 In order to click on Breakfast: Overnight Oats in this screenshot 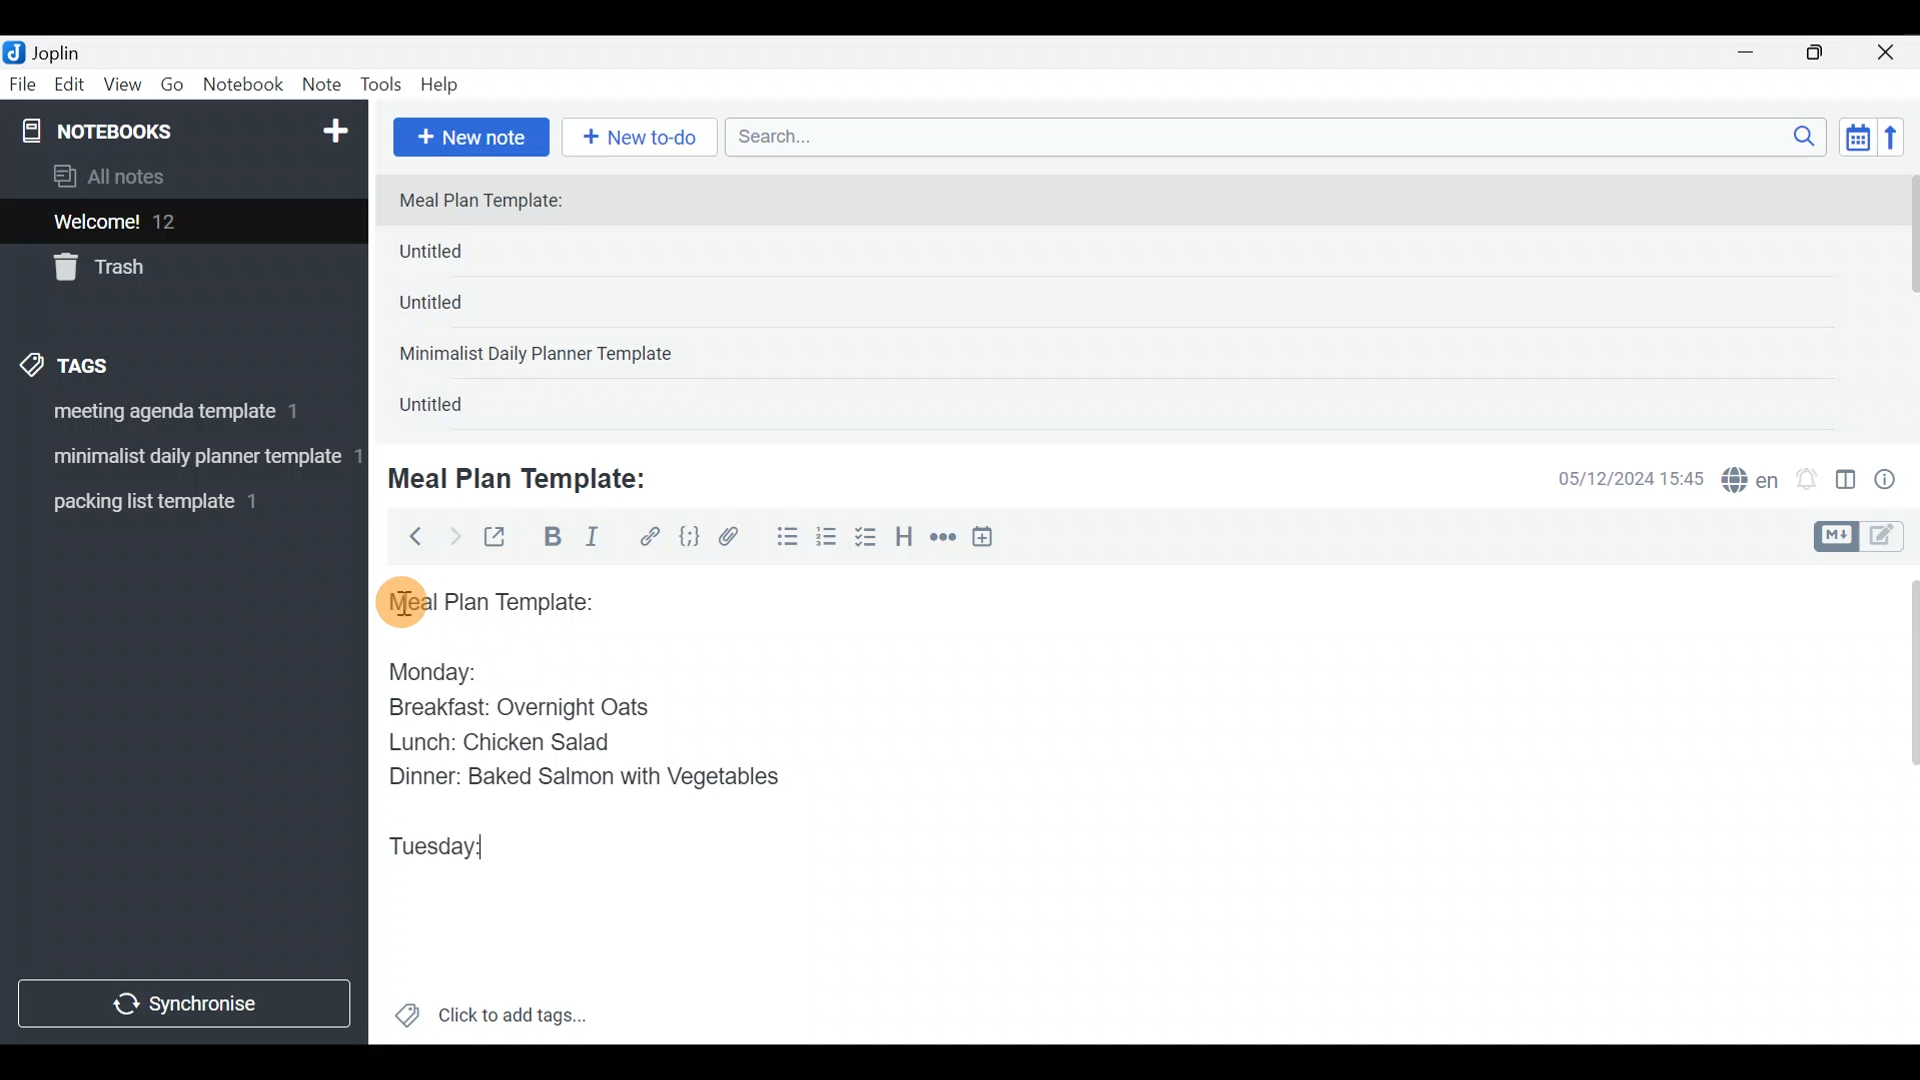, I will do `click(515, 710)`.